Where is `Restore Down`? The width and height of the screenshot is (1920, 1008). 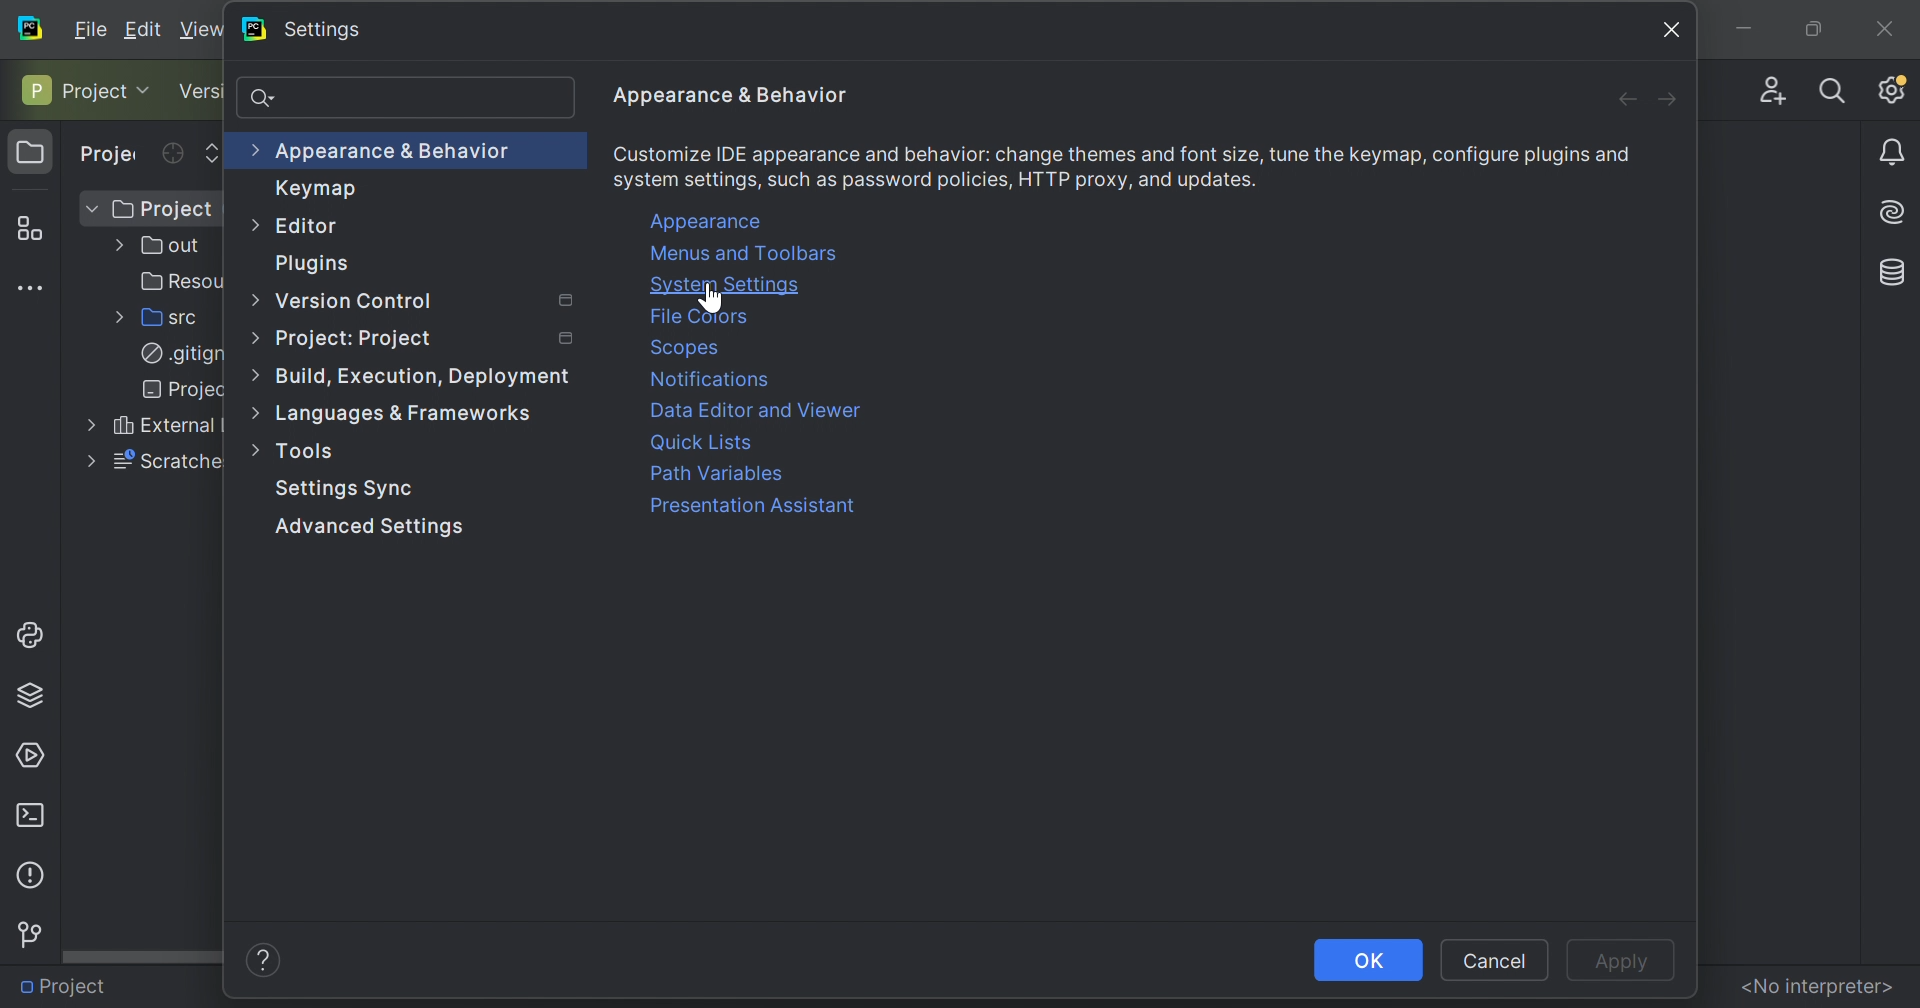
Restore Down is located at coordinates (1810, 28).